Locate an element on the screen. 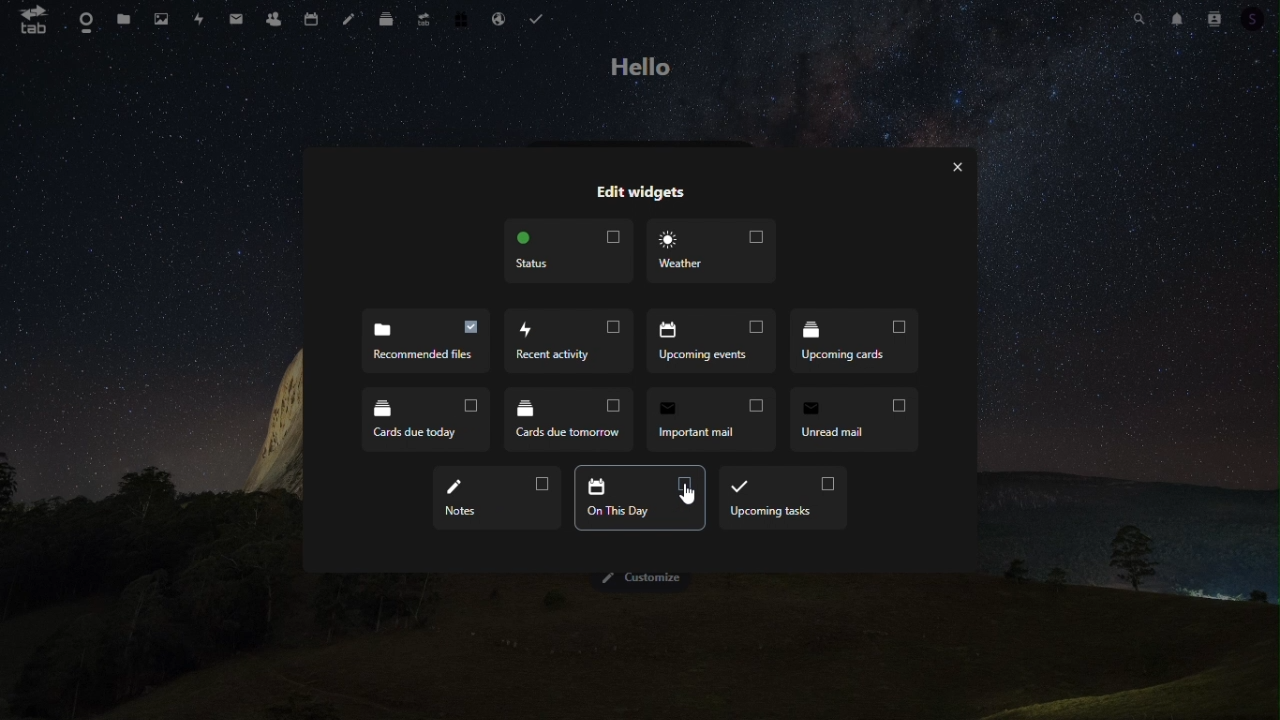 Image resolution: width=1280 pixels, height=720 pixels. notes is located at coordinates (858, 418).